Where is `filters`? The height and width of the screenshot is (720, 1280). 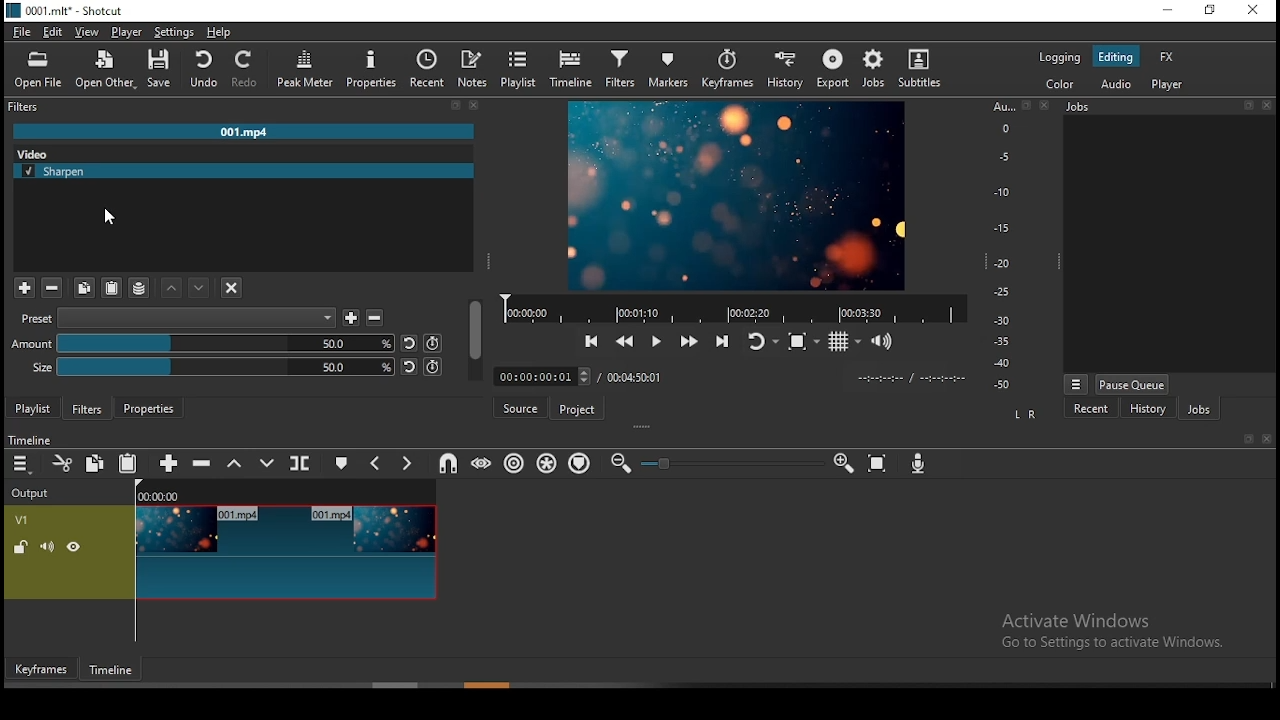 filters is located at coordinates (247, 105).